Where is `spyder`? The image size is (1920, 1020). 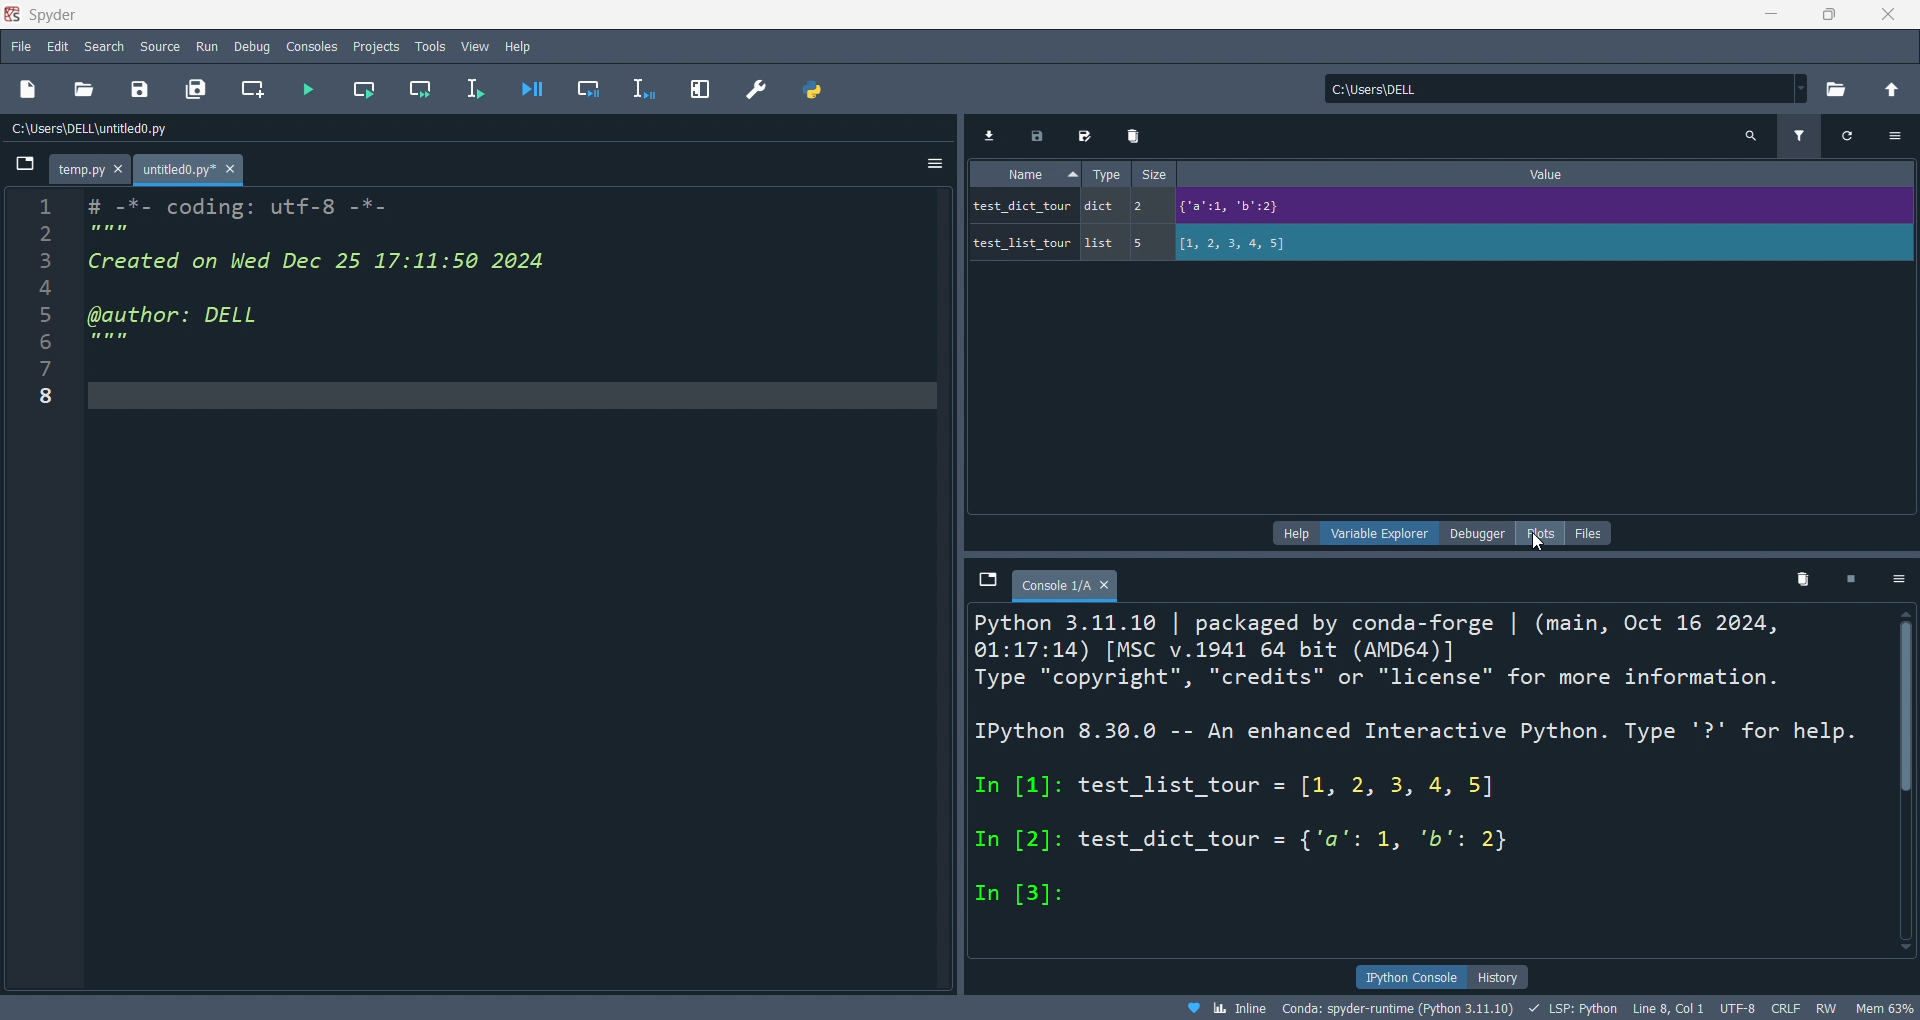 spyder is located at coordinates (55, 15).